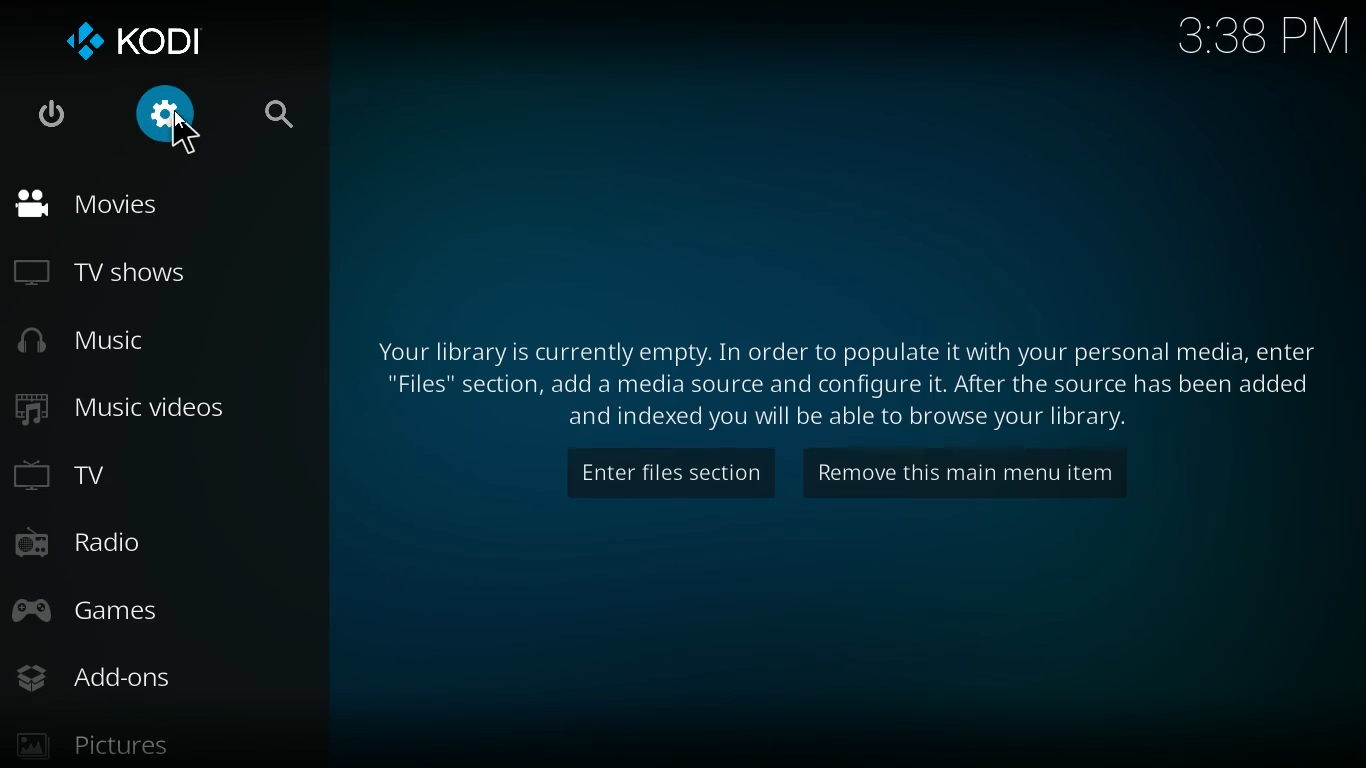 This screenshot has width=1366, height=768. I want to click on enter files section, so click(672, 479).